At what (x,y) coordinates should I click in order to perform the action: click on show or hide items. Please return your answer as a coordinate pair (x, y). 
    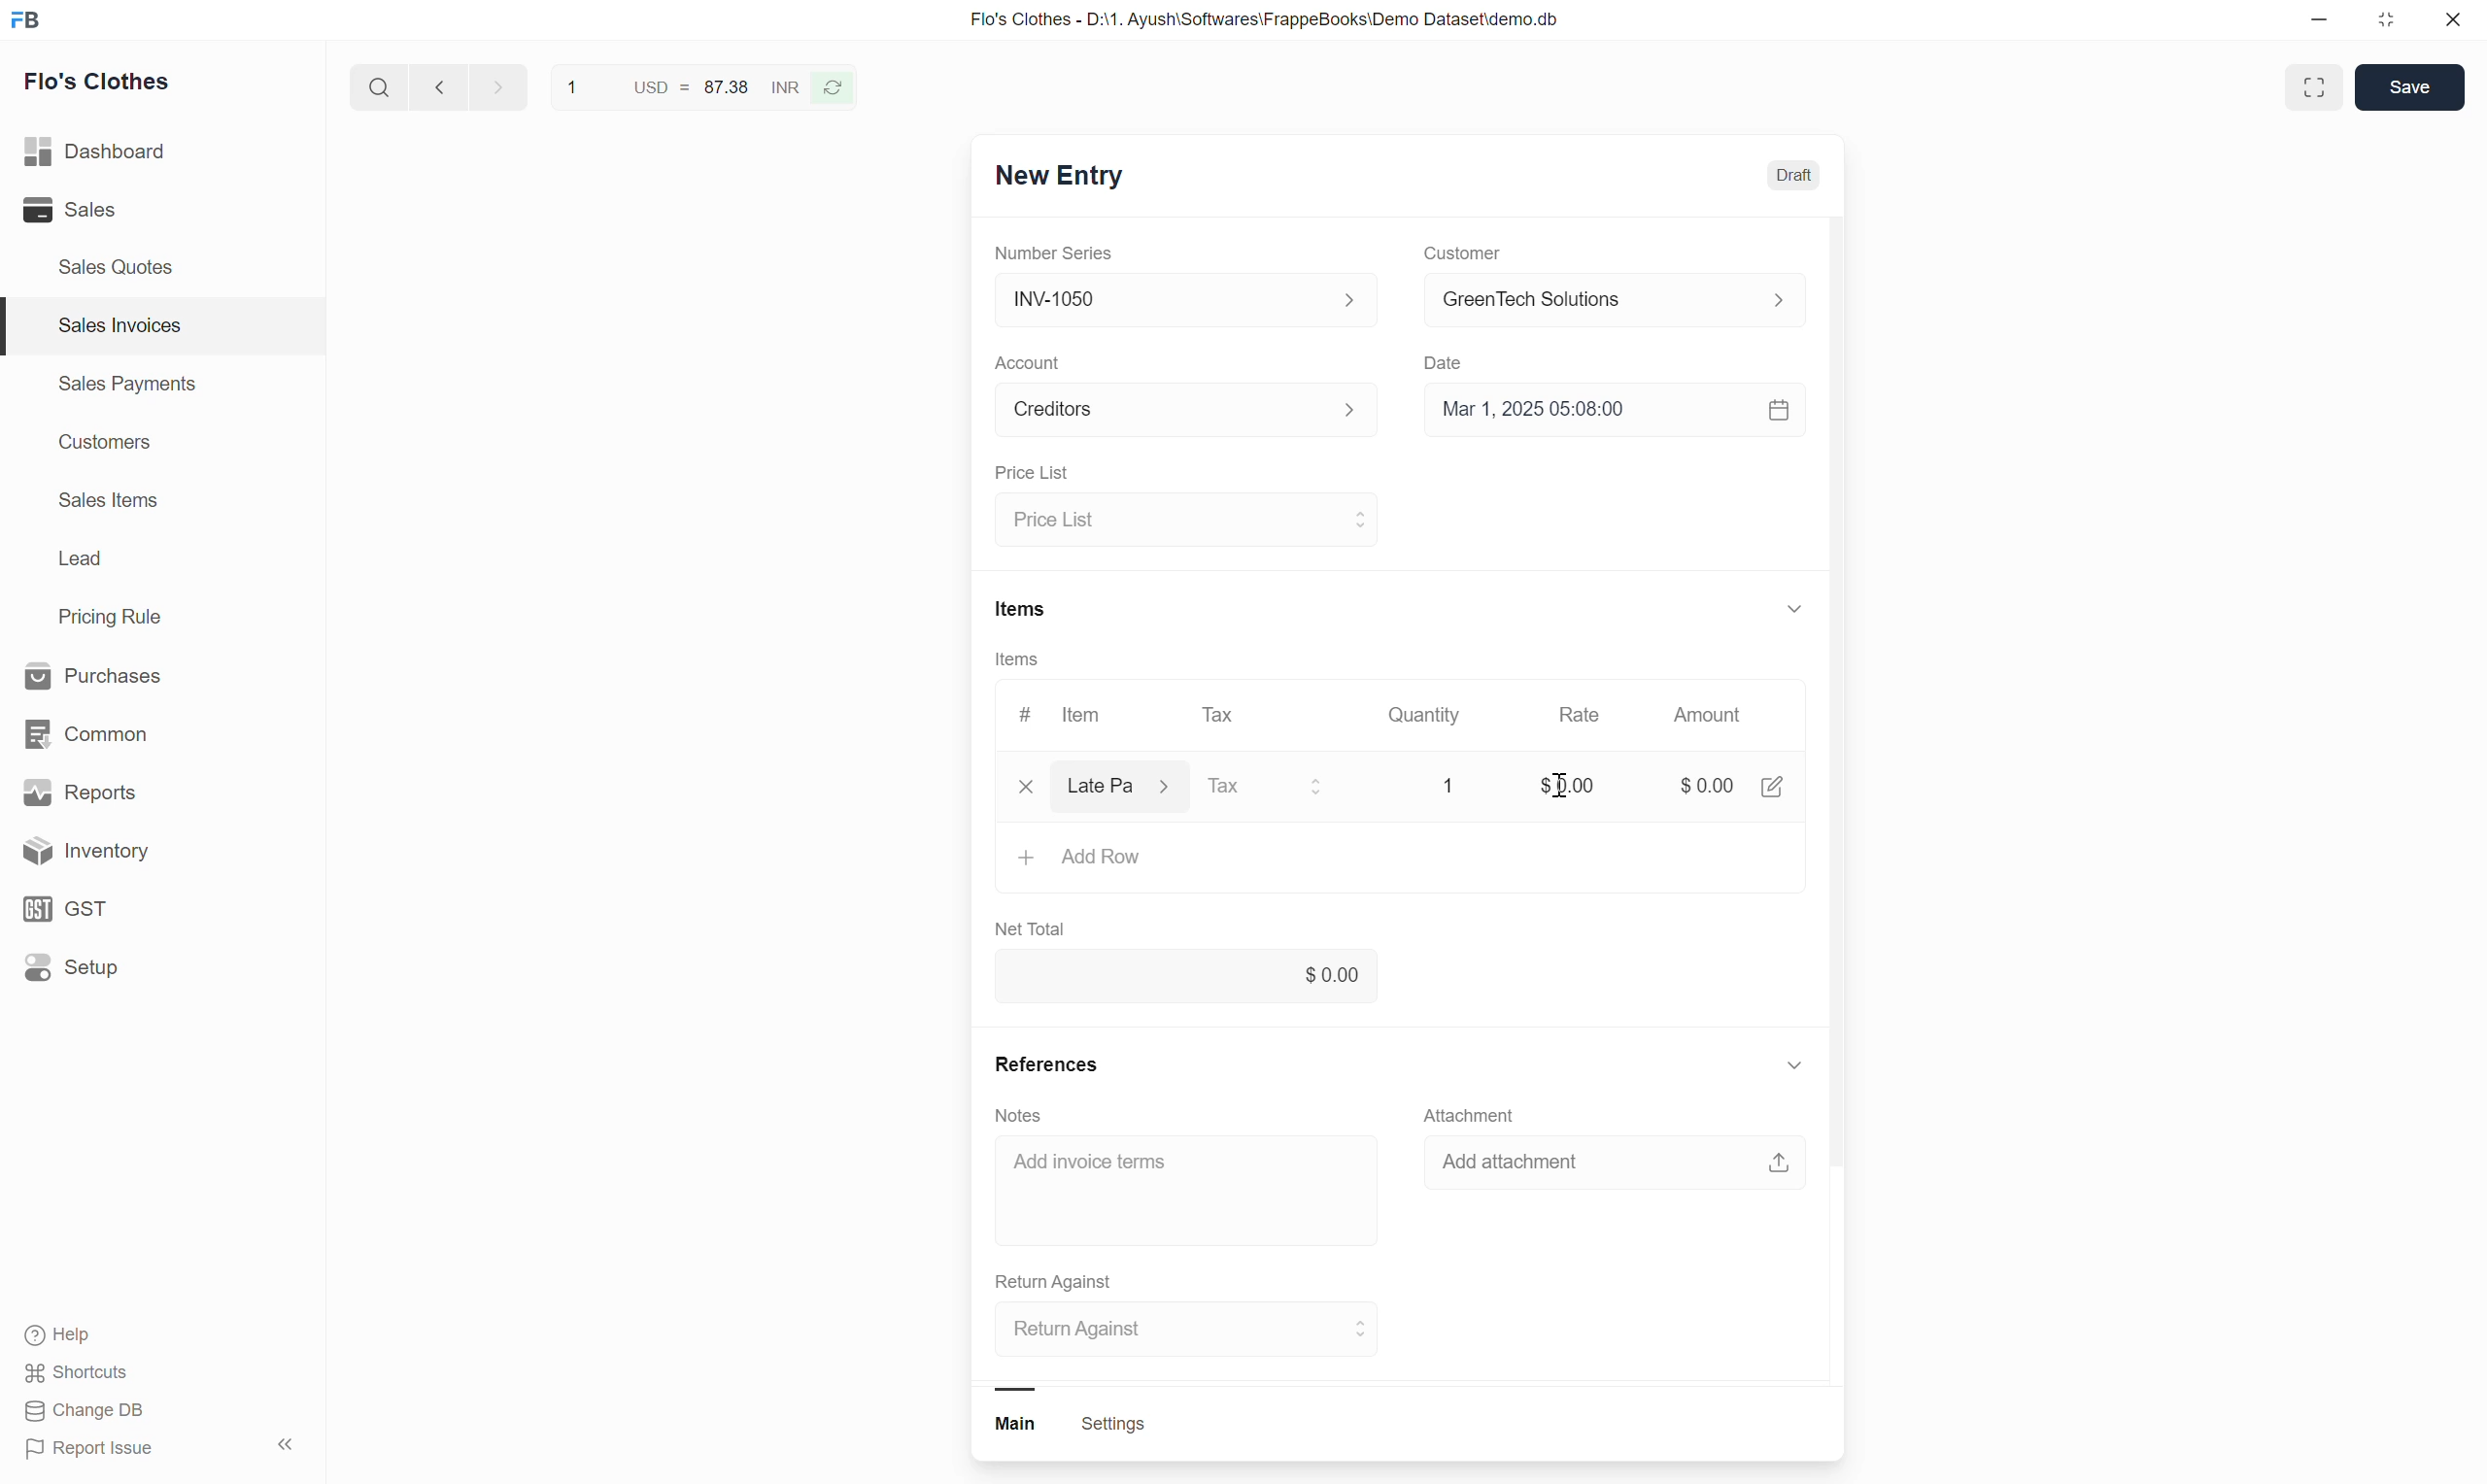
    Looking at the image, I should click on (1794, 604).